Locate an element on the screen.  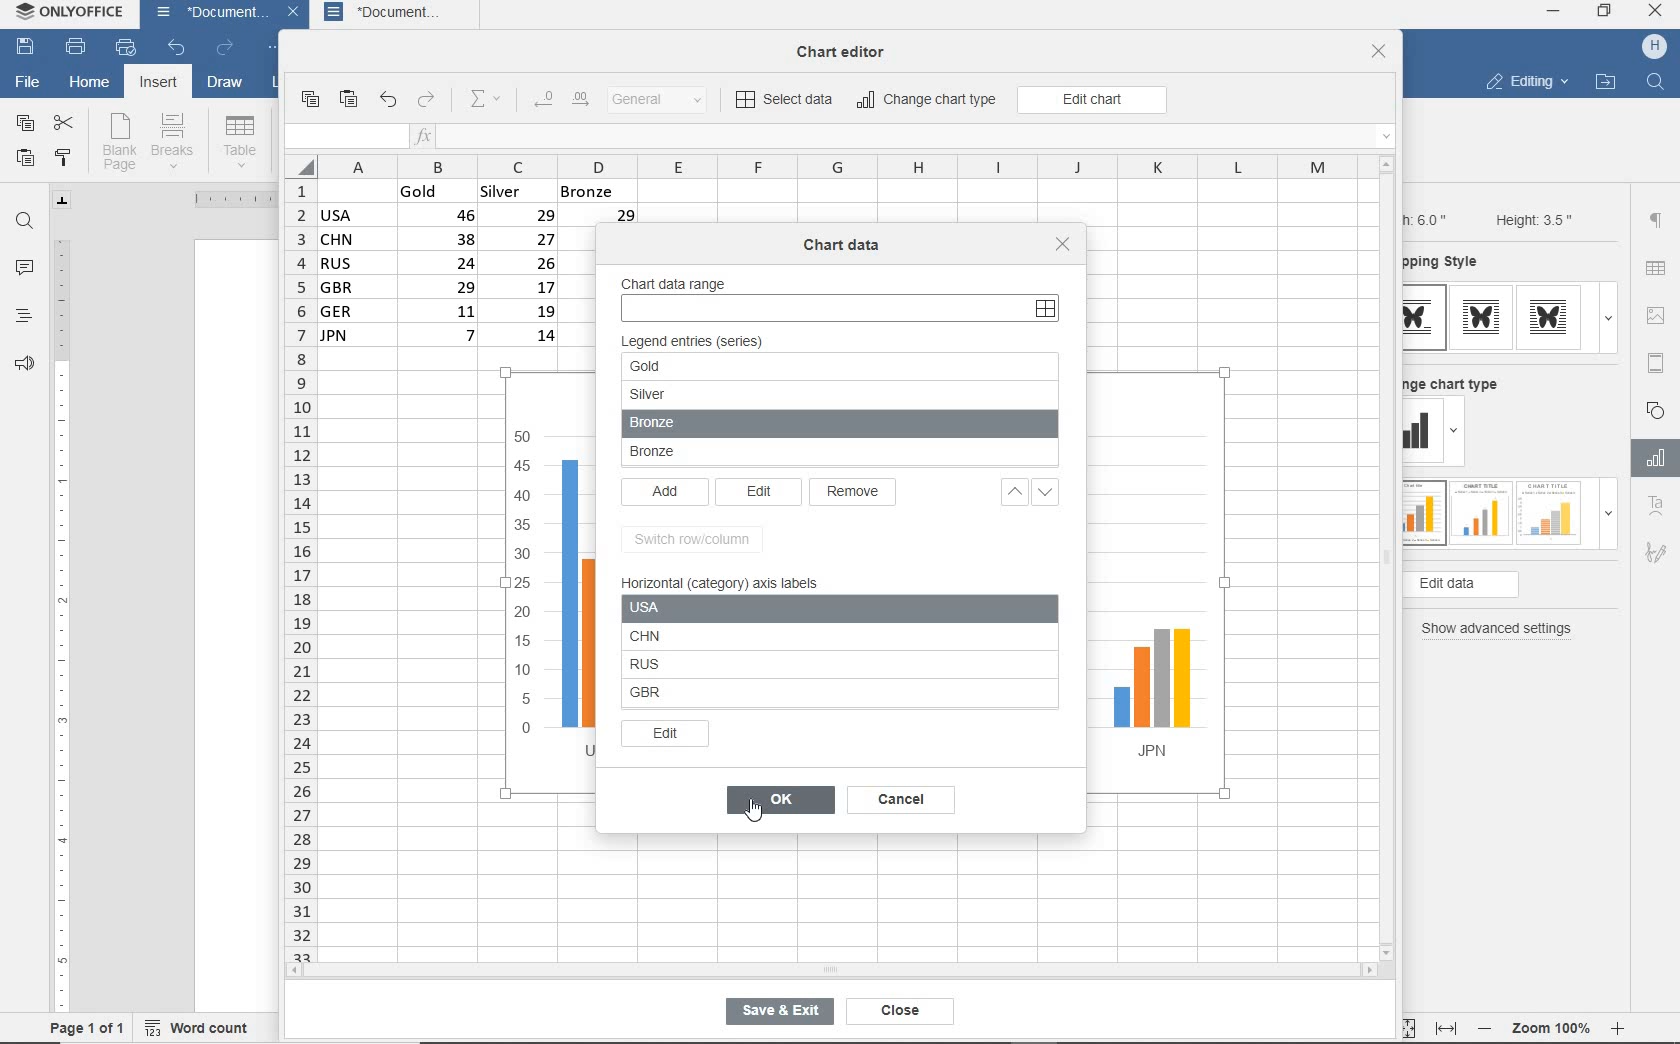
tab stop is located at coordinates (63, 200).